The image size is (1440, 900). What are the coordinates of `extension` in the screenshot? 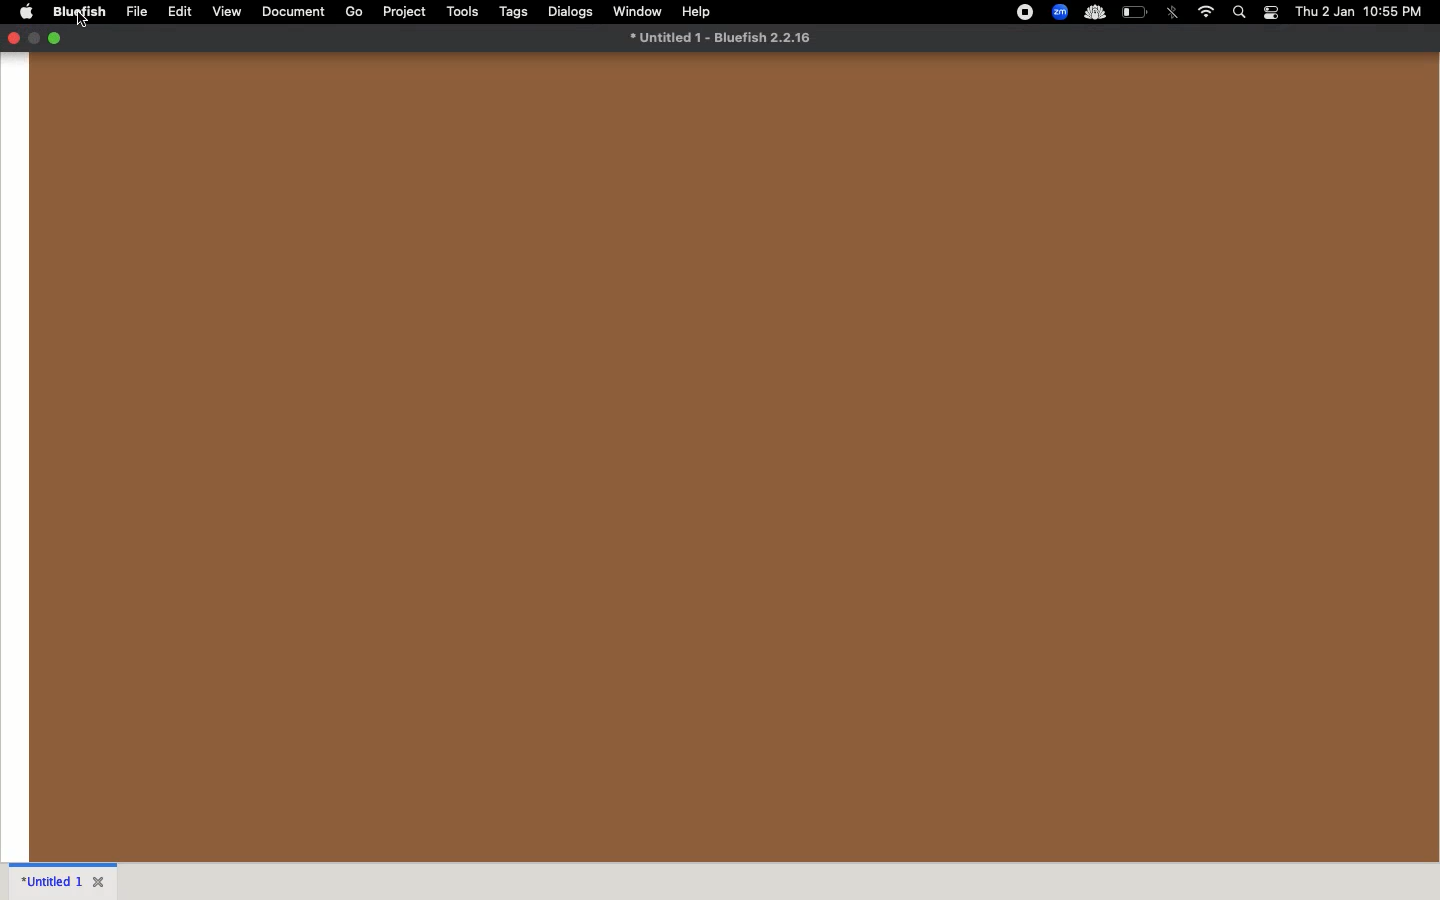 It's located at (1094, 13).